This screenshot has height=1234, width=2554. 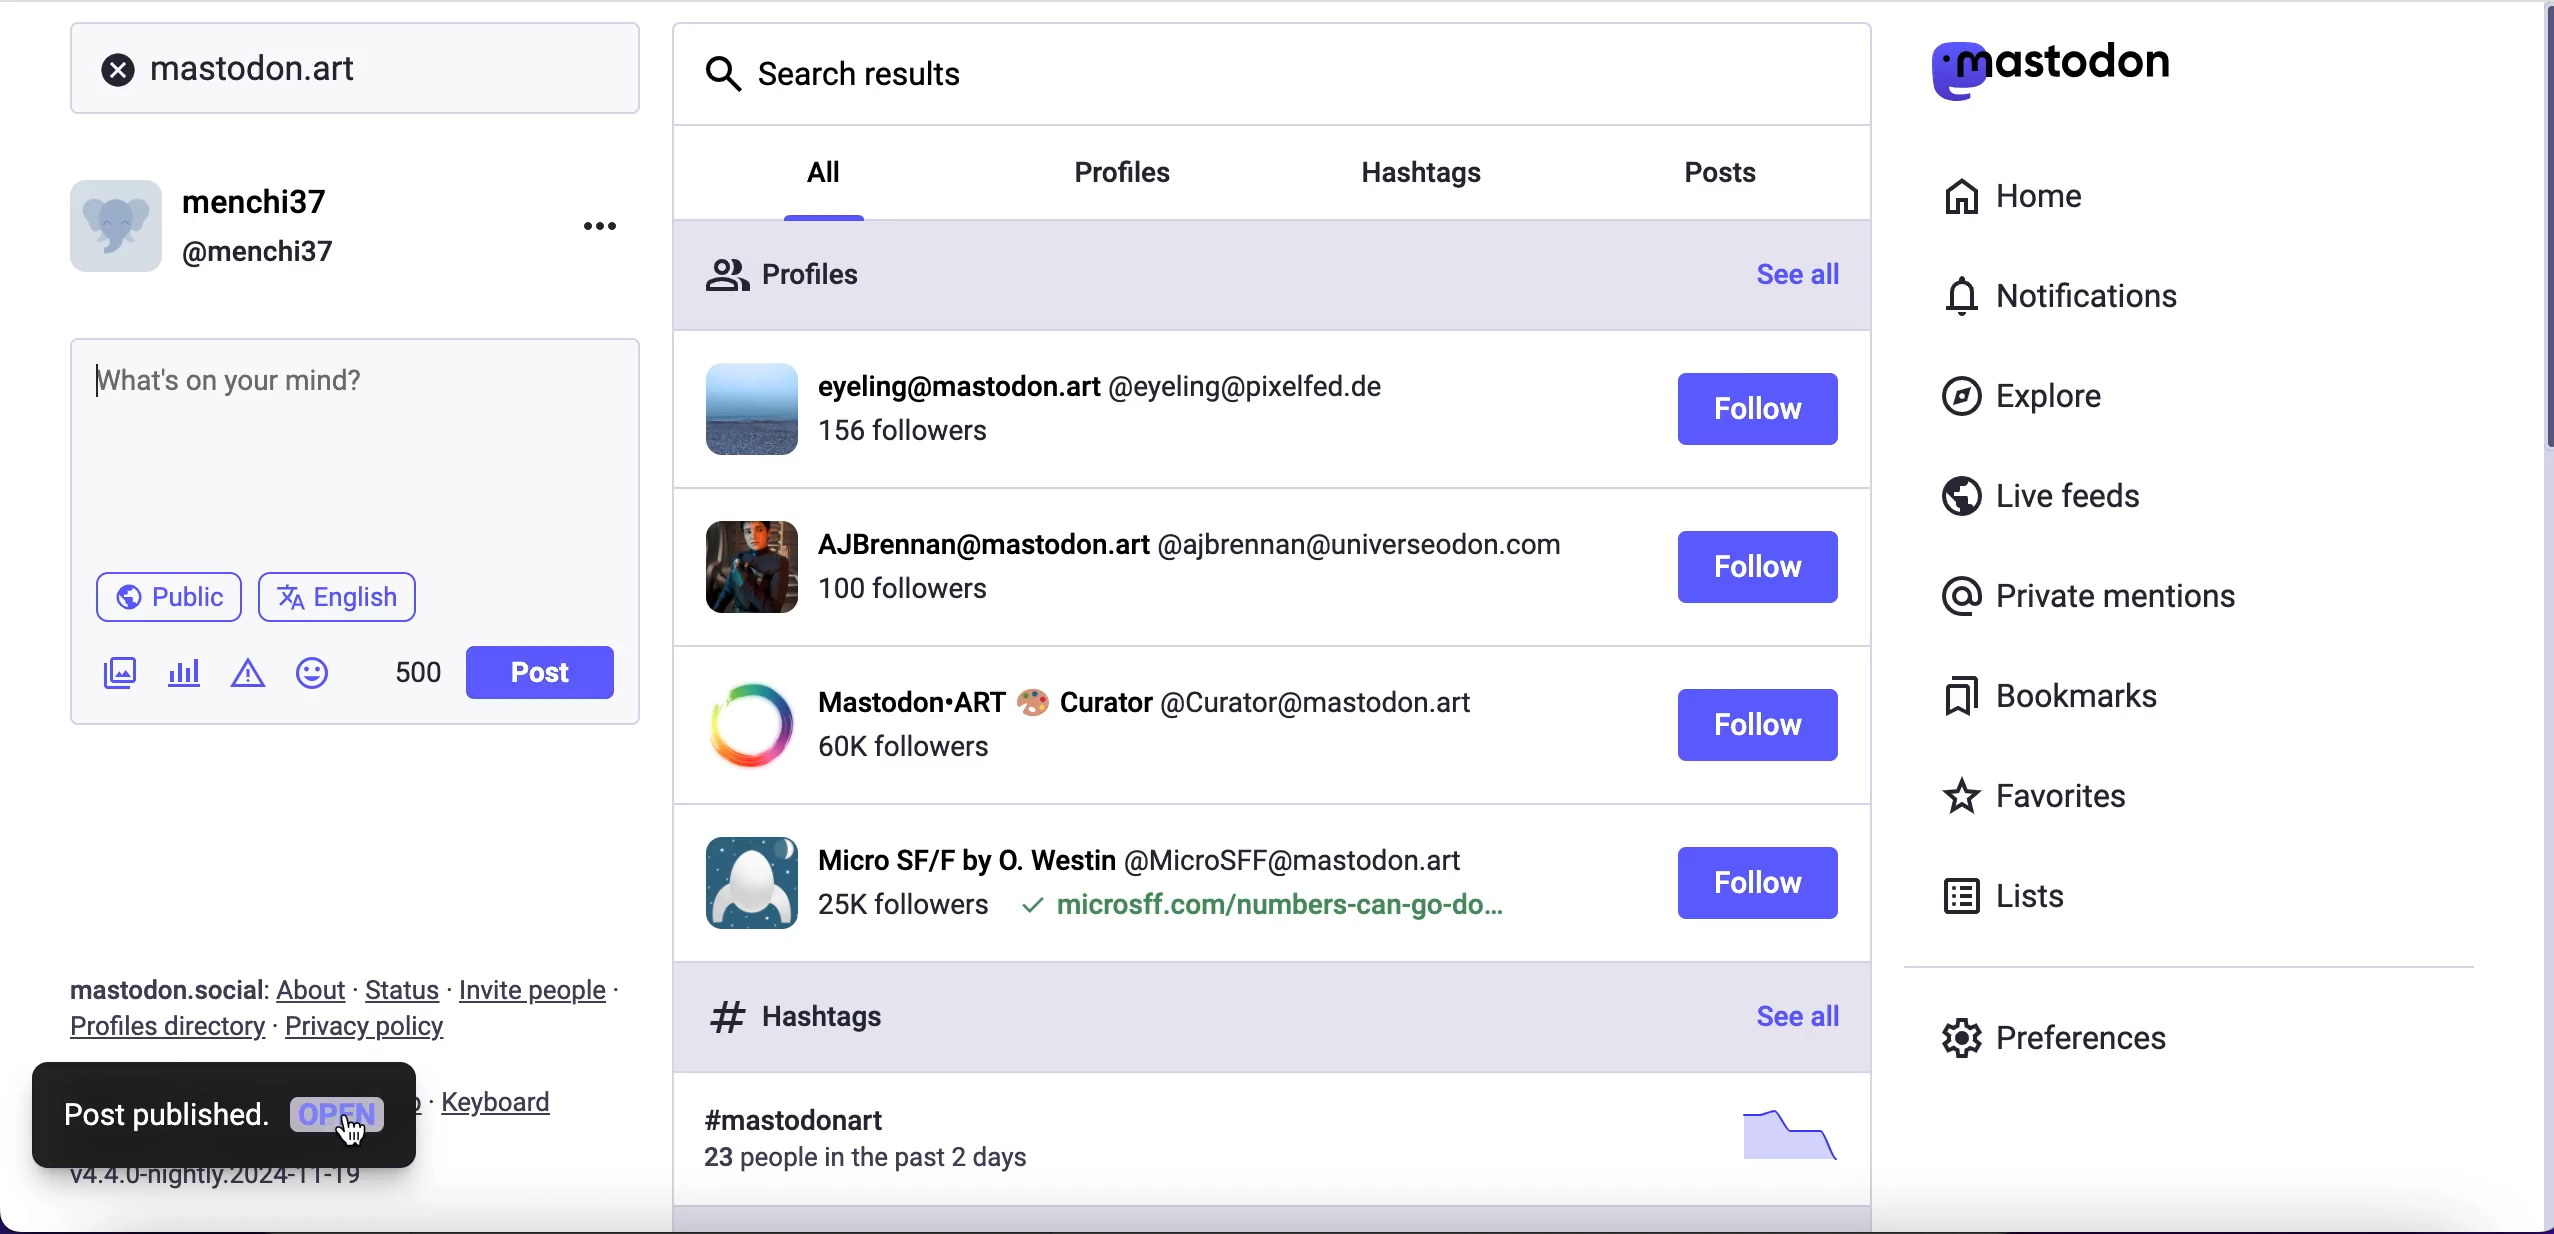 What do you see at coordinates (1125, 175) in the screenshot?
I see `profiles` at bounding box center [1125, 175].